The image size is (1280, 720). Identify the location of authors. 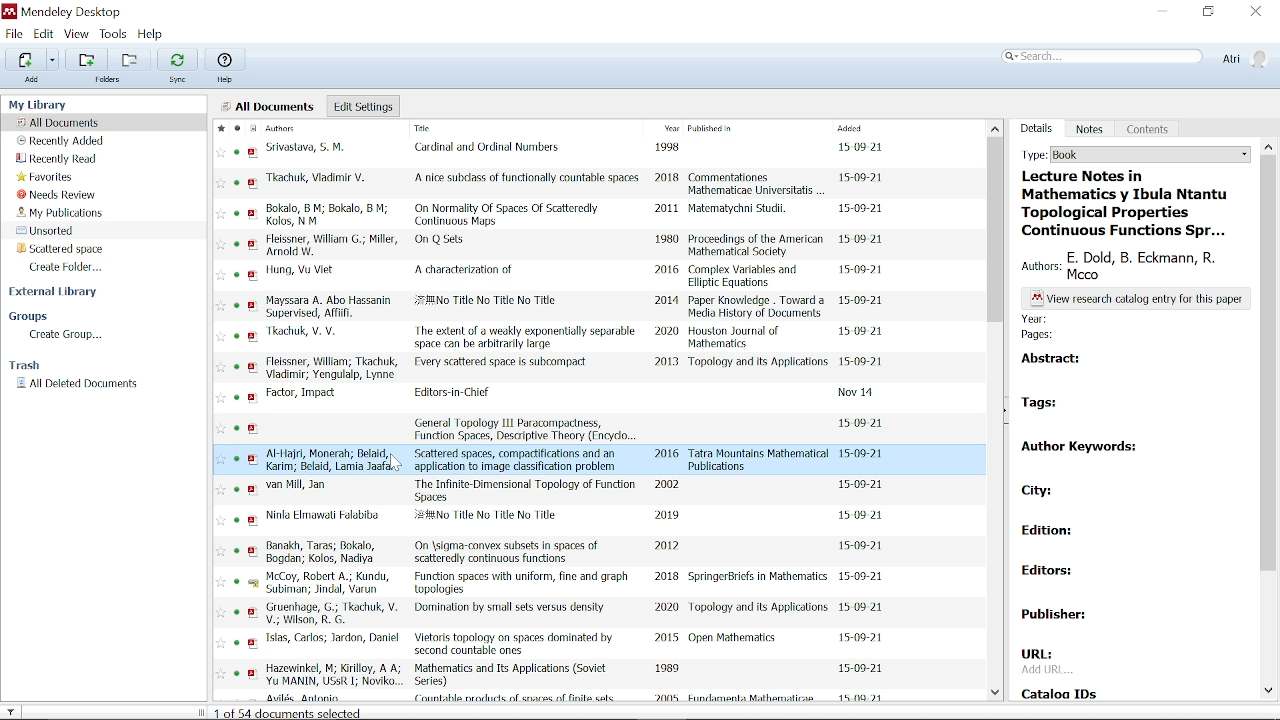
(333, 638).